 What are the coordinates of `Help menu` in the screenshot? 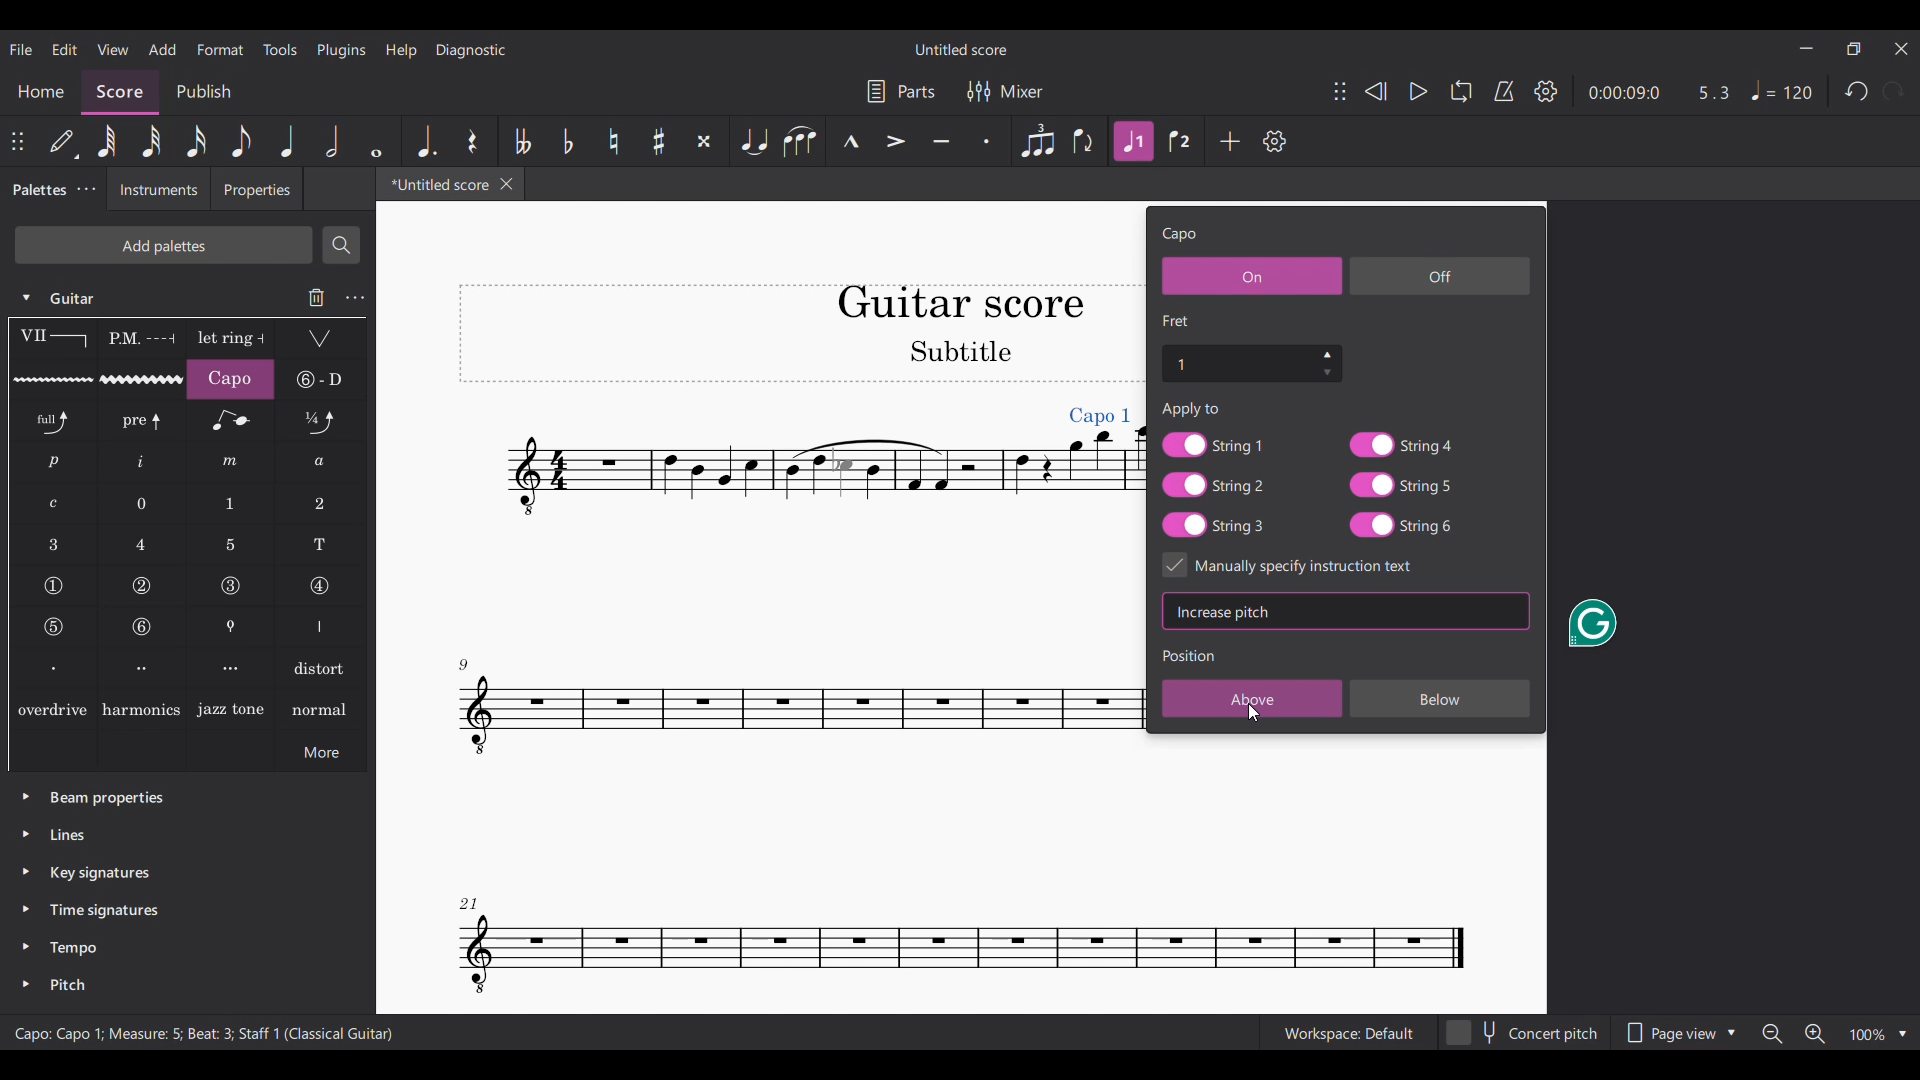 It's located at (401, 51).